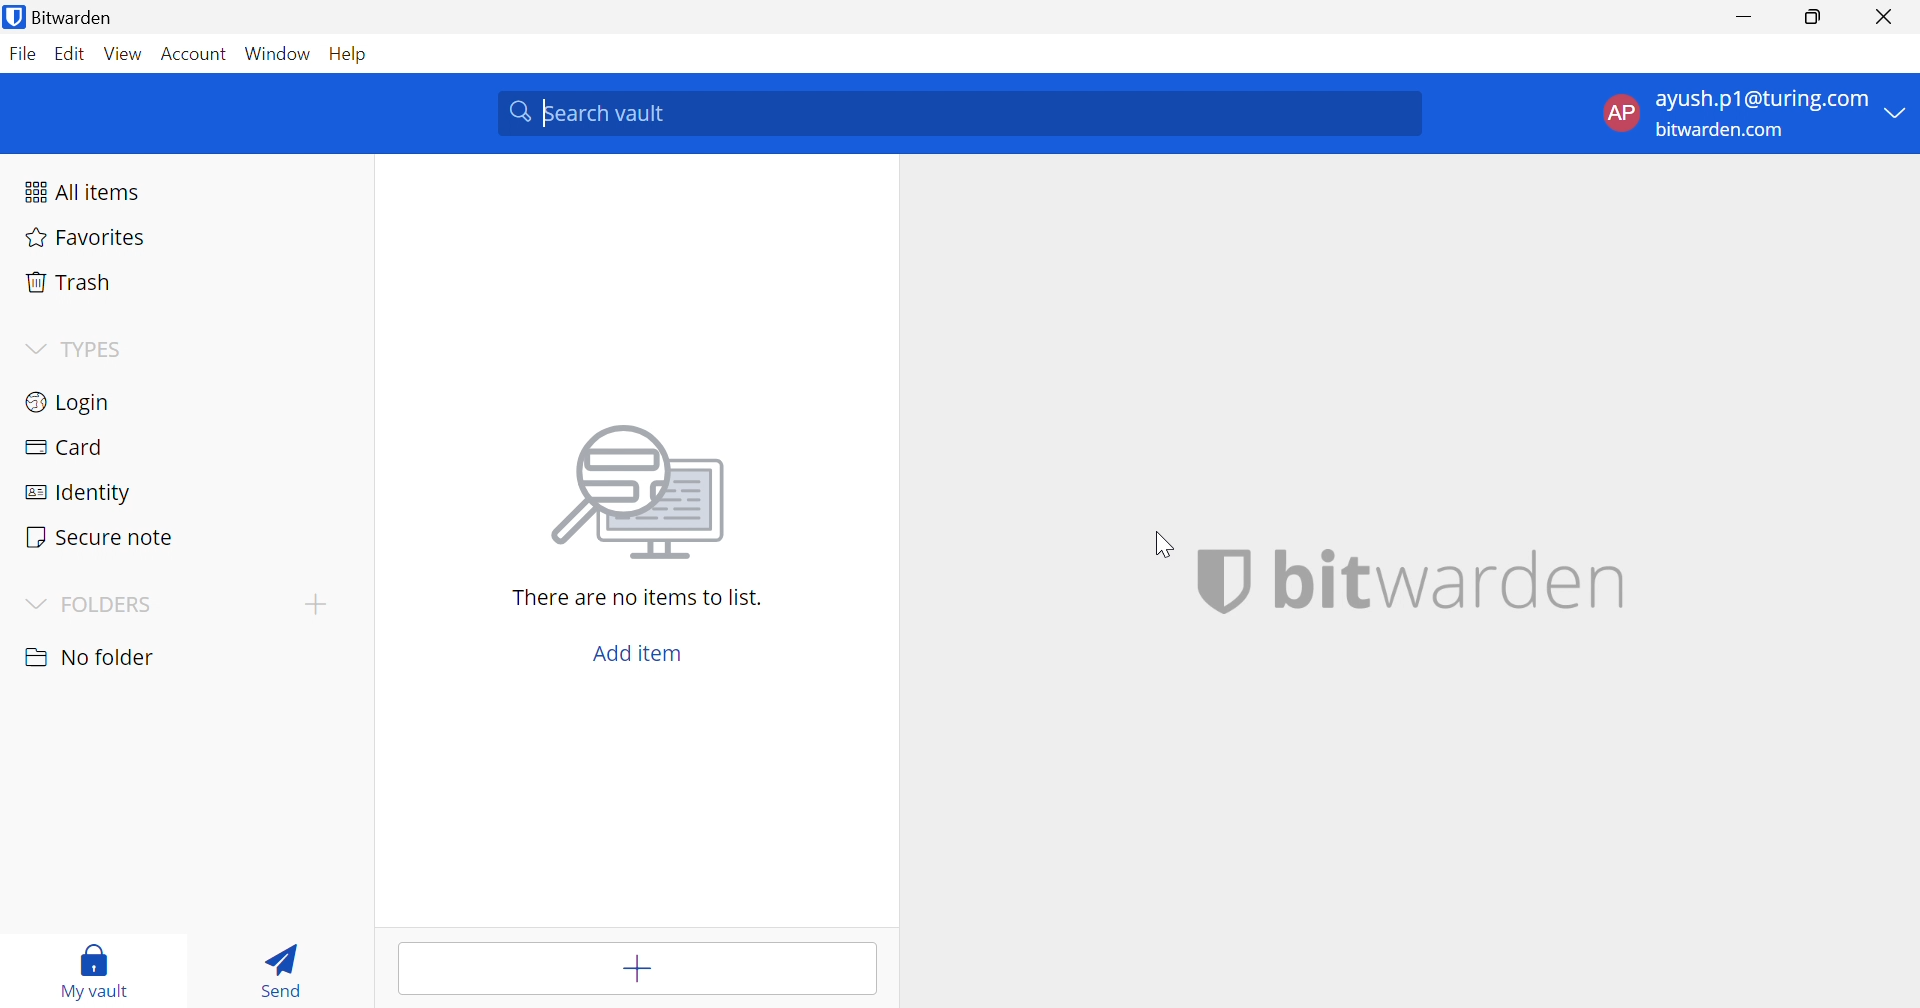  I want to click on Restore Down, so click(1811, 17).